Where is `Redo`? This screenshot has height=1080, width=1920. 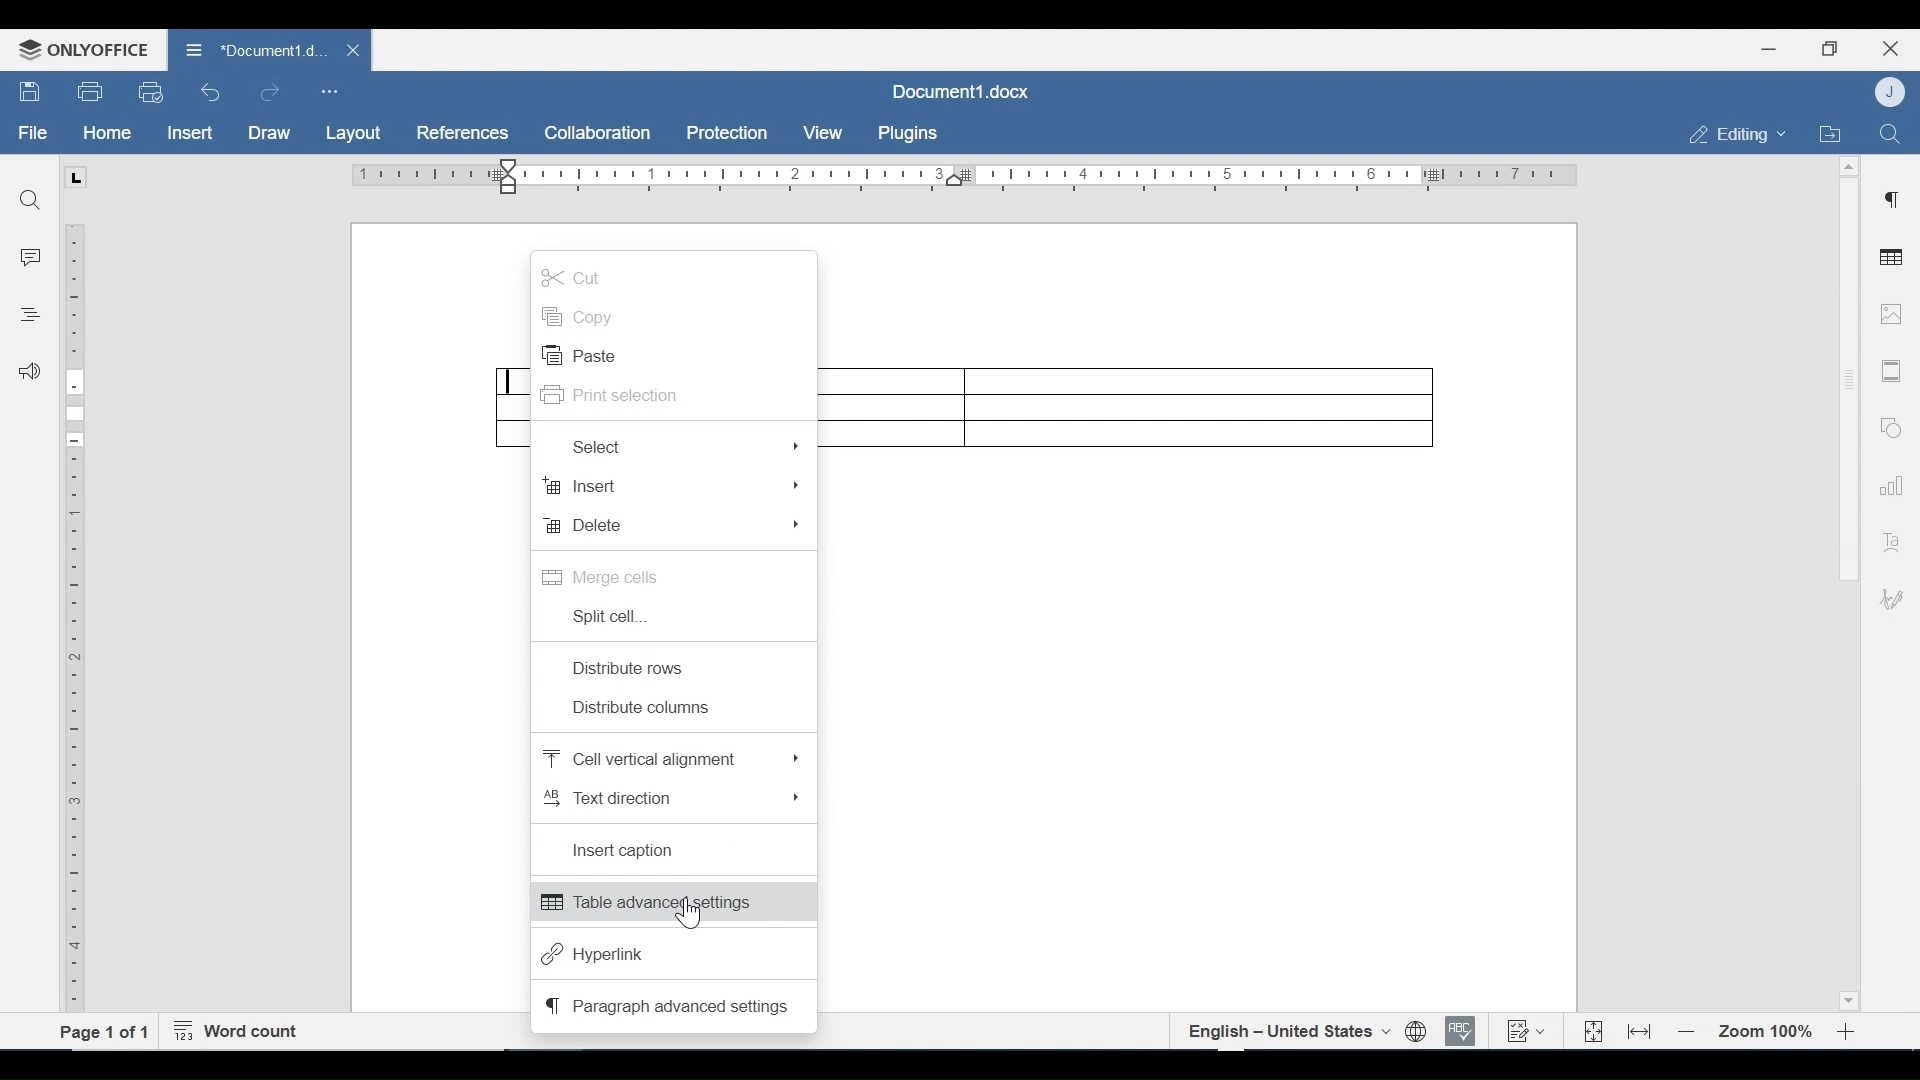
Redo is located at coordinates (269, 93).